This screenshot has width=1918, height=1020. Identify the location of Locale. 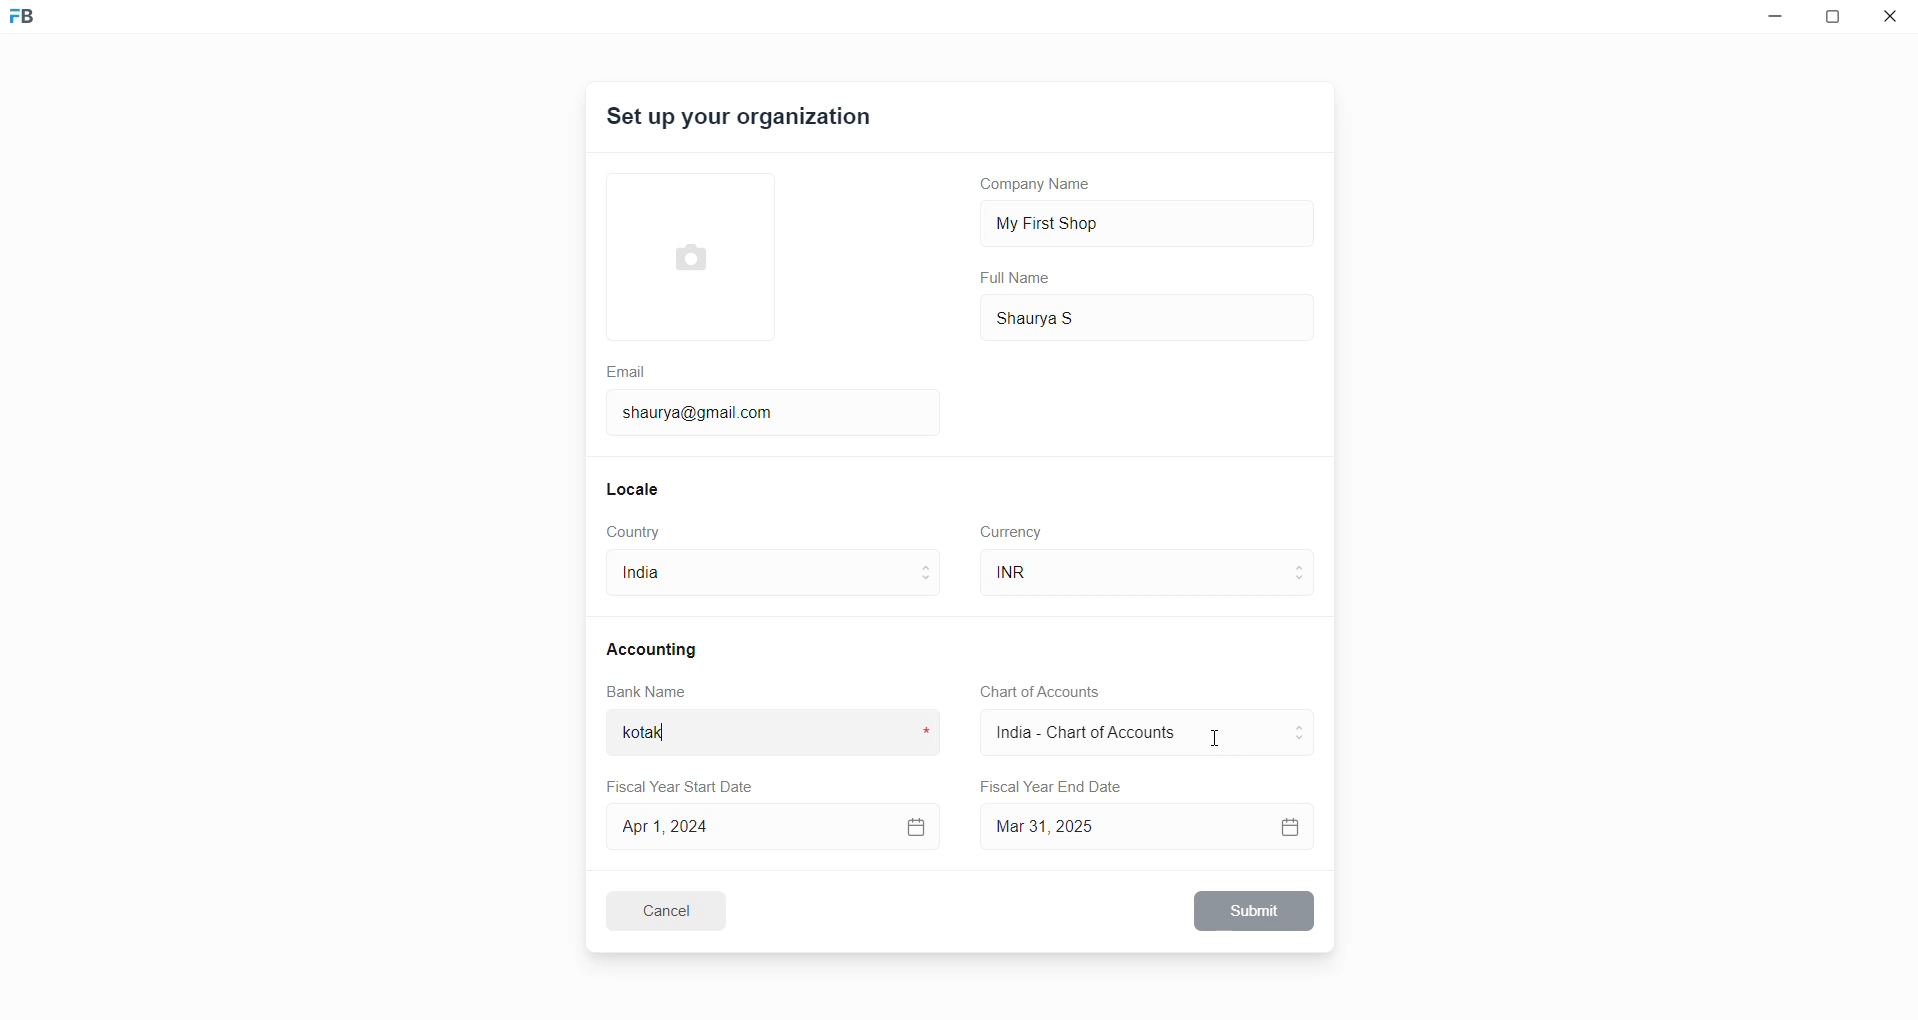
(634, 488).